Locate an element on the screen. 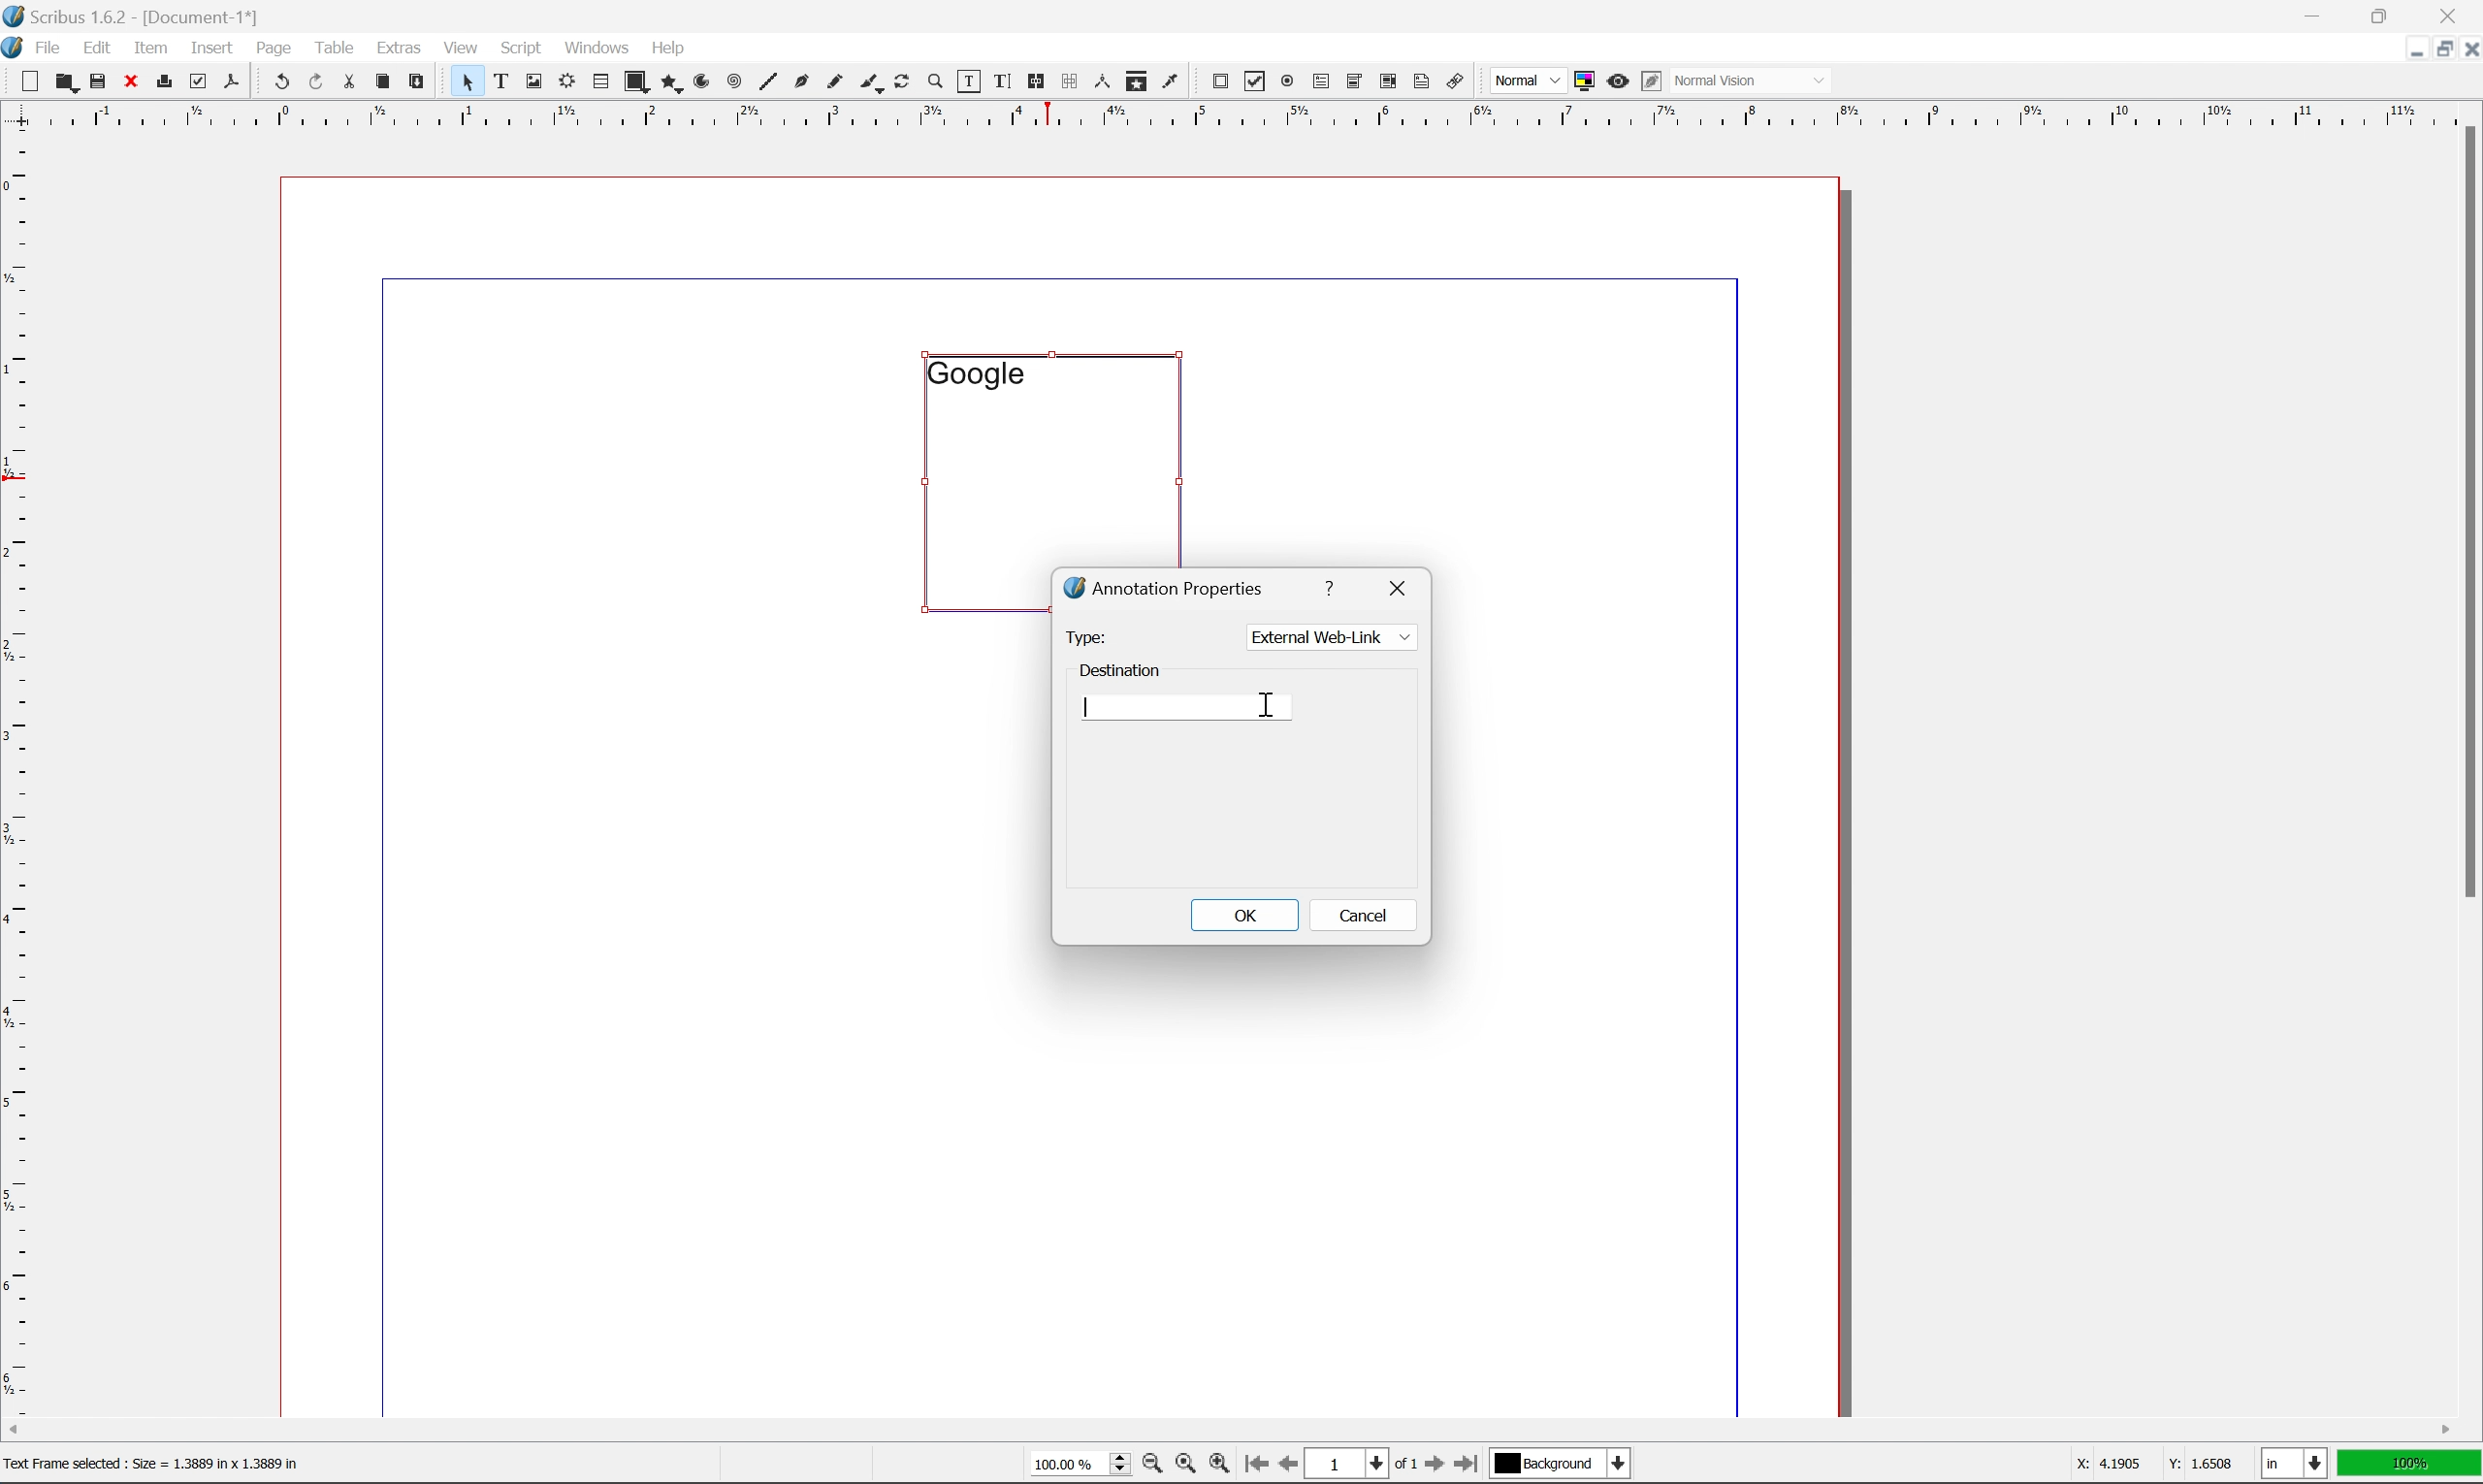  pdf radio button is located at coordinates (1283, 82).